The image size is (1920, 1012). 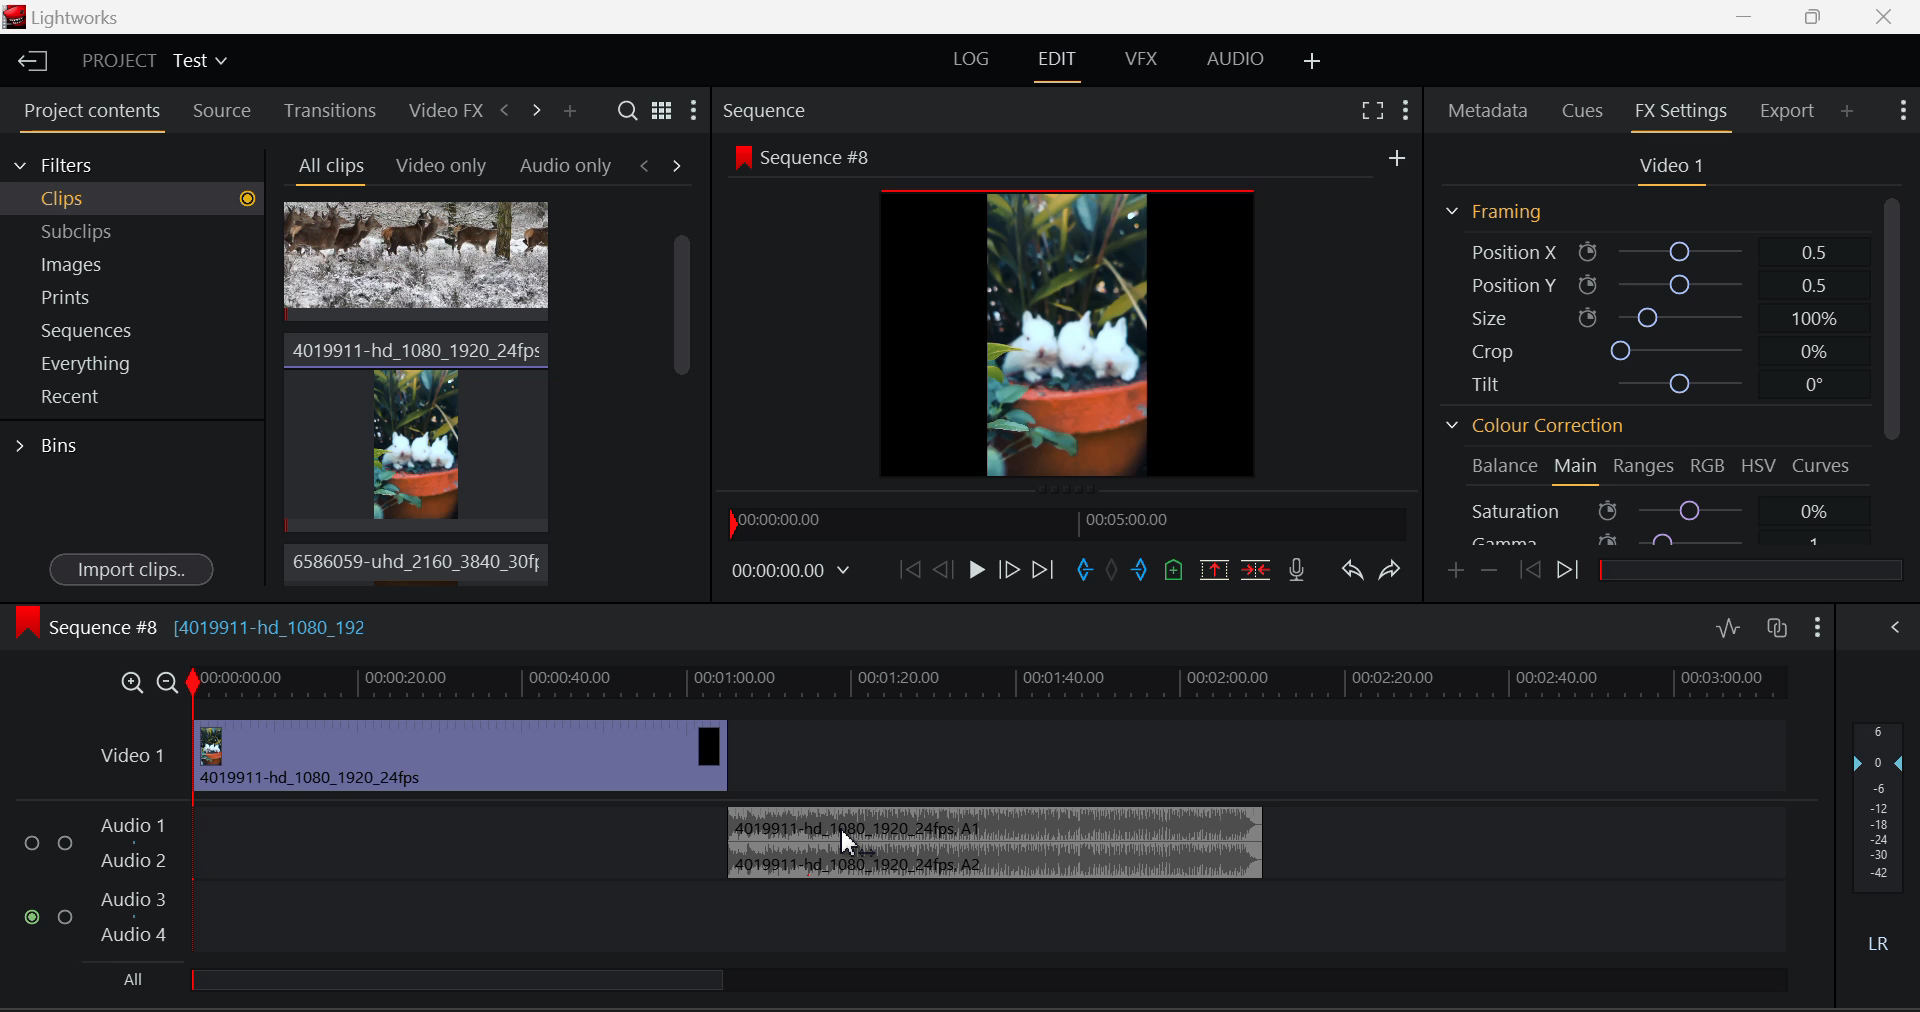 What do you see at coordinates (355, 882) in the screenshot?
I see `Audio Input Fields` at bounding box center [355, 882].